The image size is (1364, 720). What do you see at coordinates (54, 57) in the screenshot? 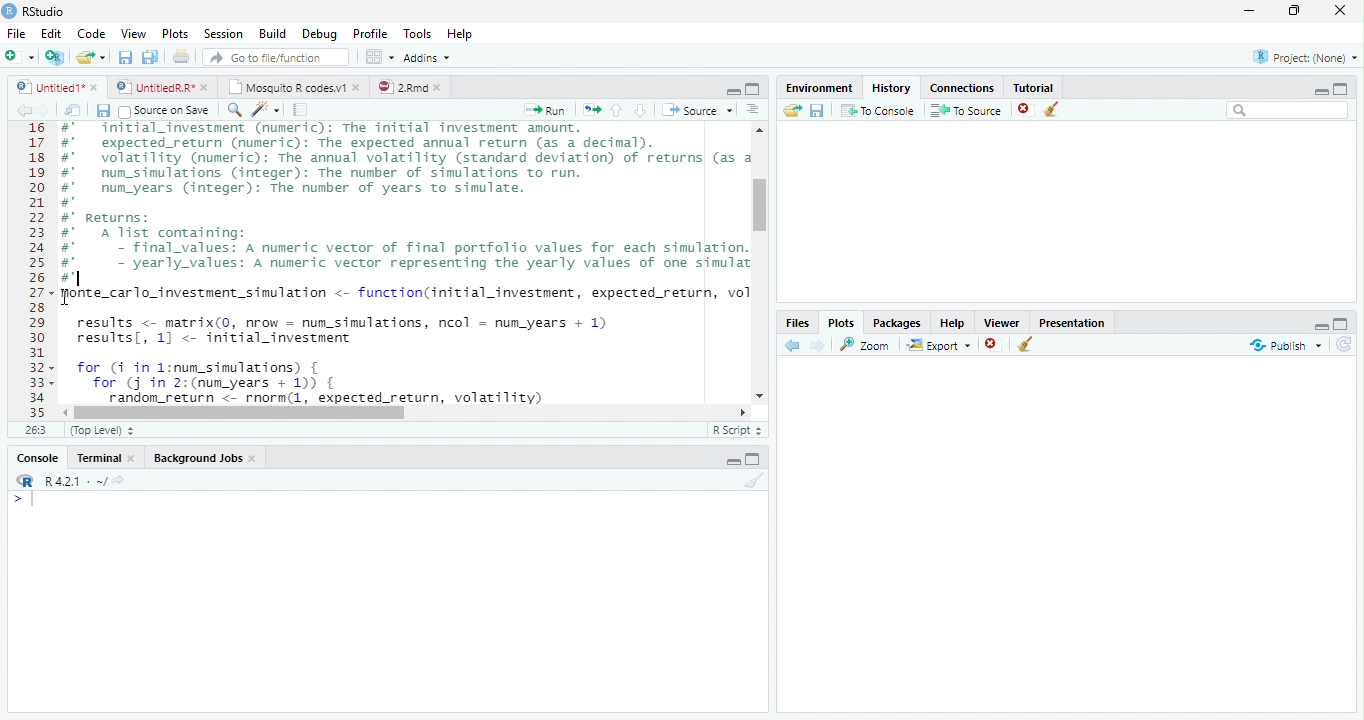
I see `Create project` at bounding box center [54, 57].